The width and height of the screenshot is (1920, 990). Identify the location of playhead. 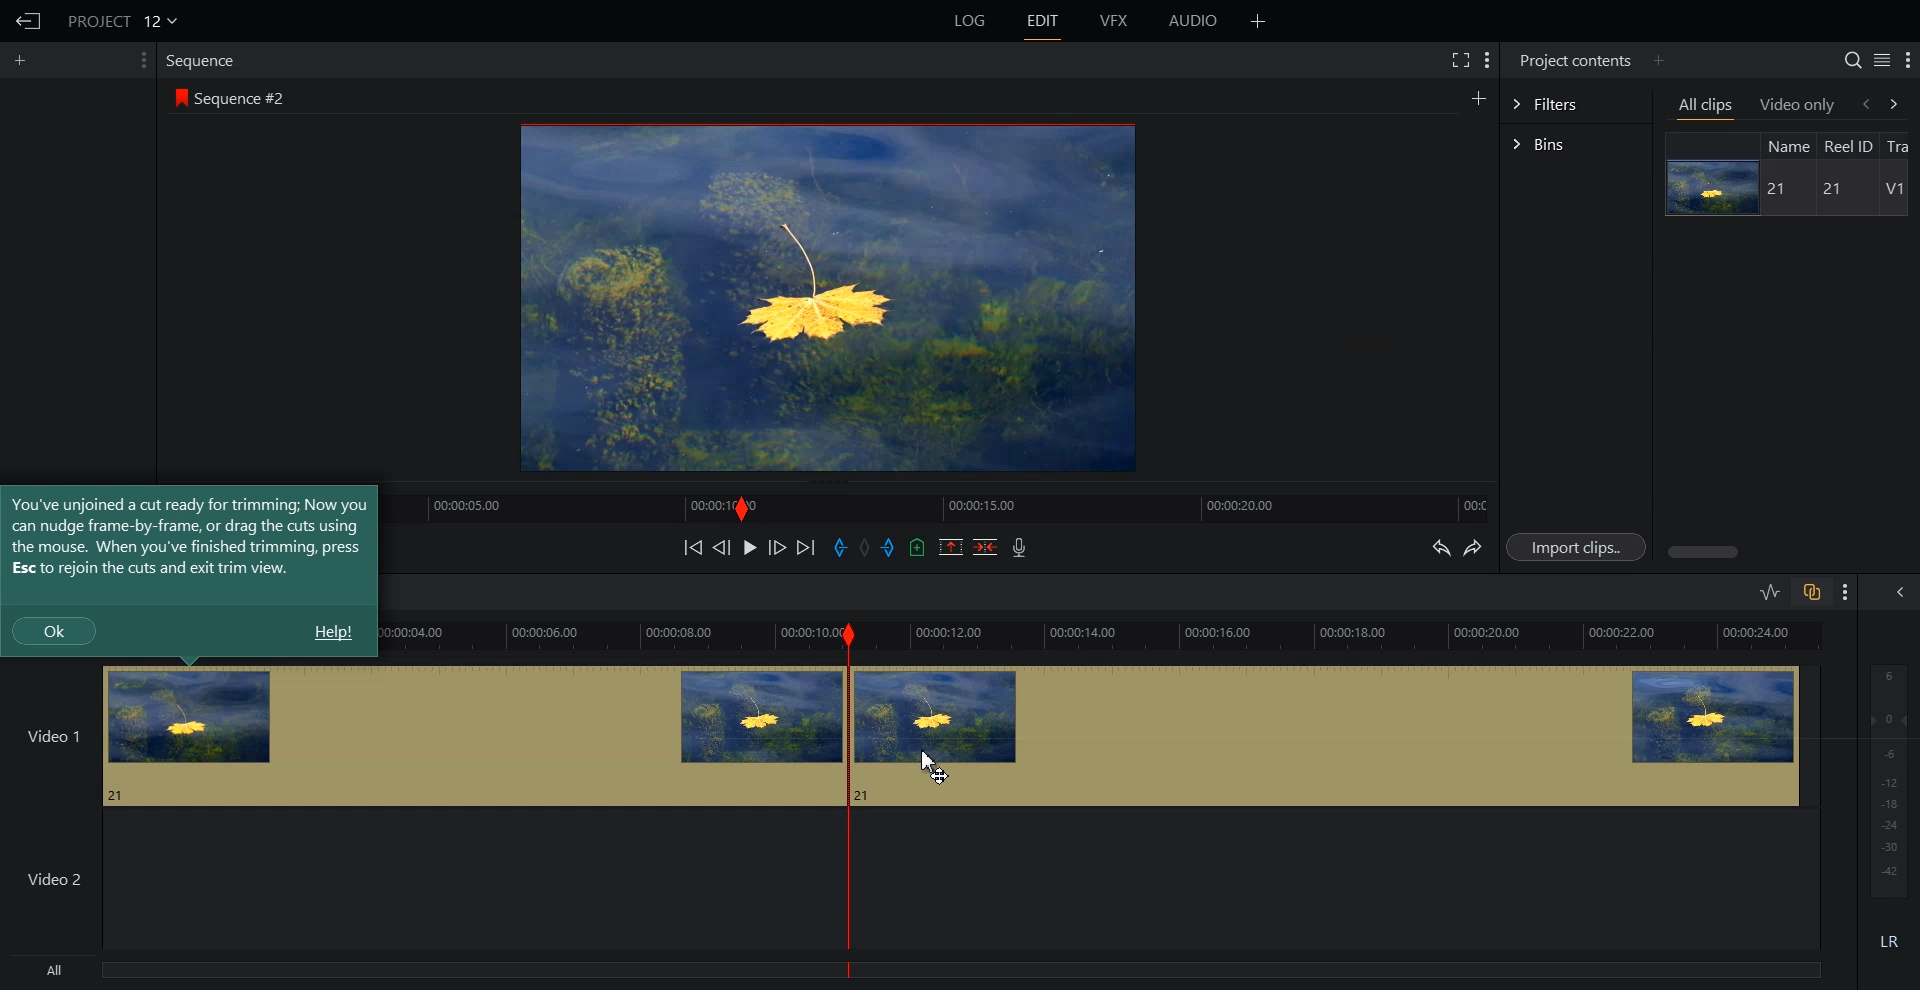
(849, 800).